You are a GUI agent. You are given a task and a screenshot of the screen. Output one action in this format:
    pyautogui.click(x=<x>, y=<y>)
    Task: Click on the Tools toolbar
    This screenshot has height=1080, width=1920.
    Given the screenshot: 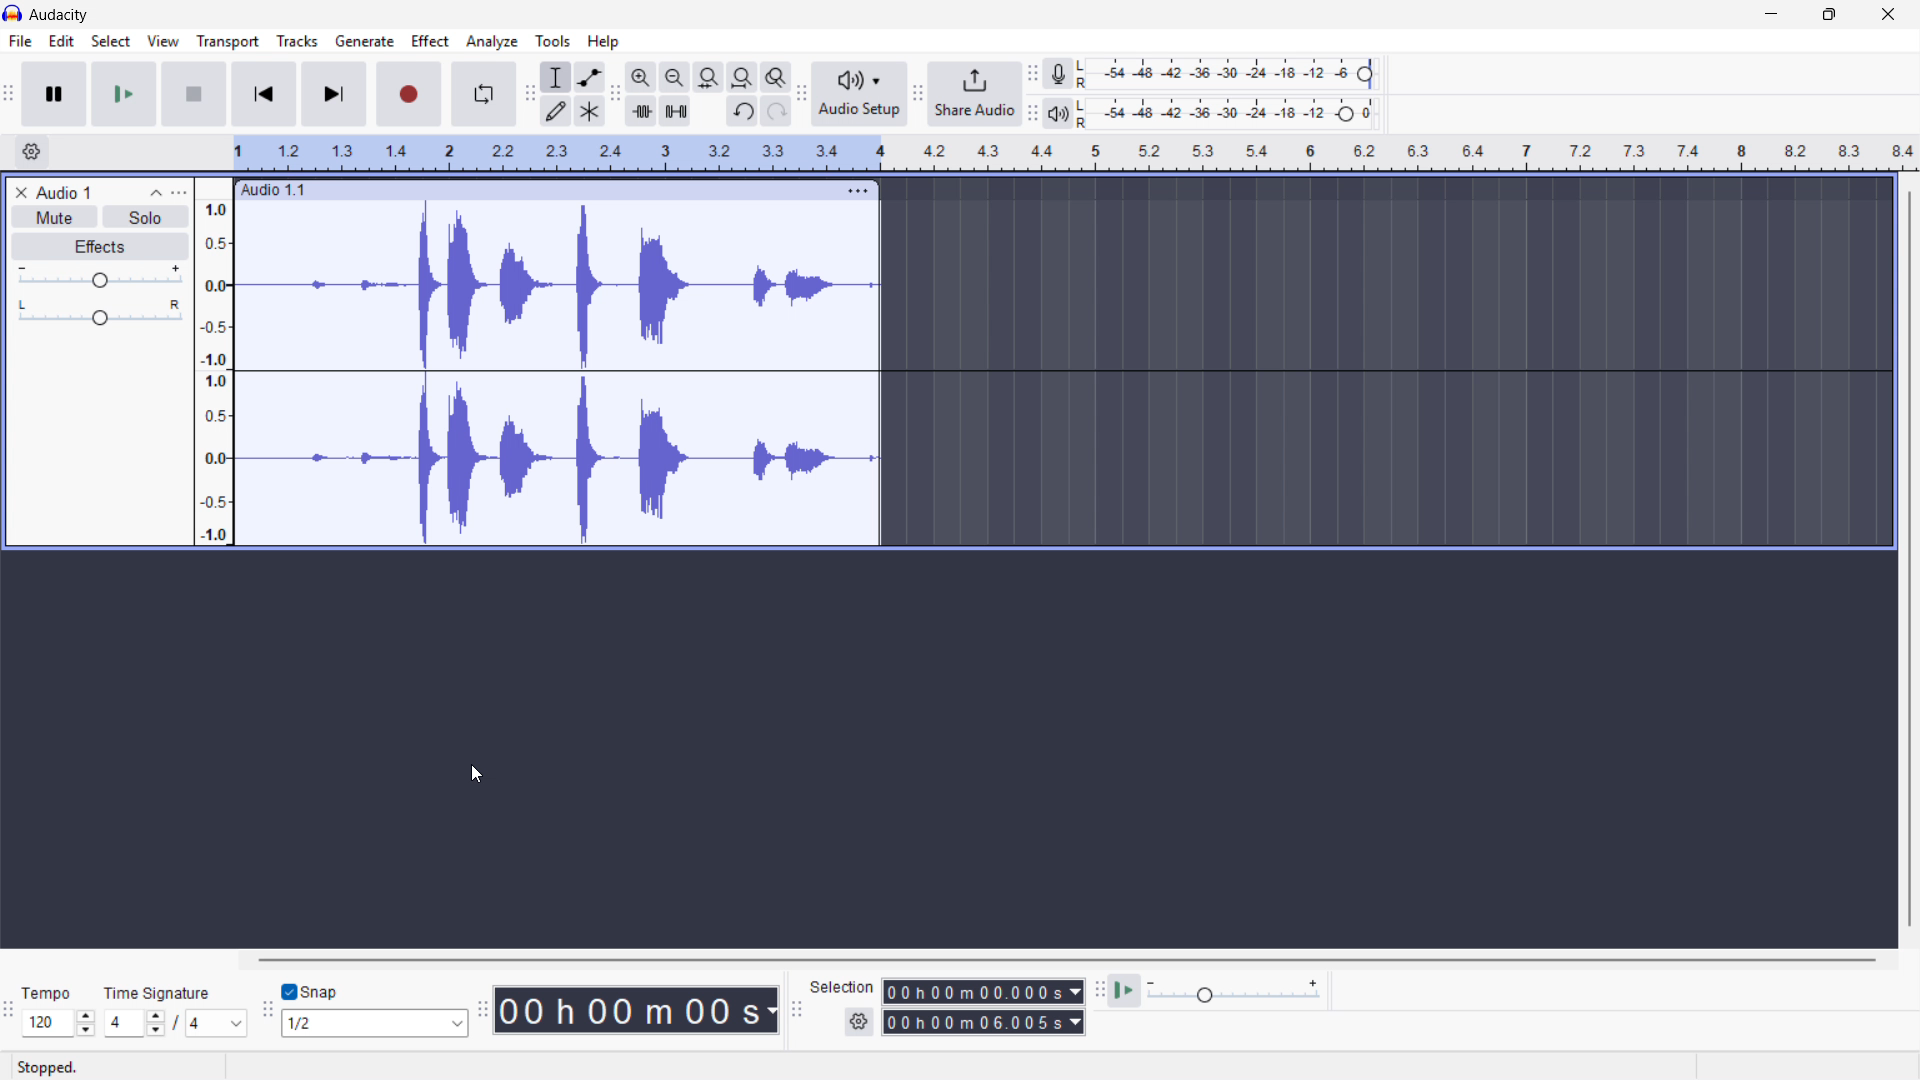 What is the action you would take?
    pyautogui.click(x=530, y=94)
    